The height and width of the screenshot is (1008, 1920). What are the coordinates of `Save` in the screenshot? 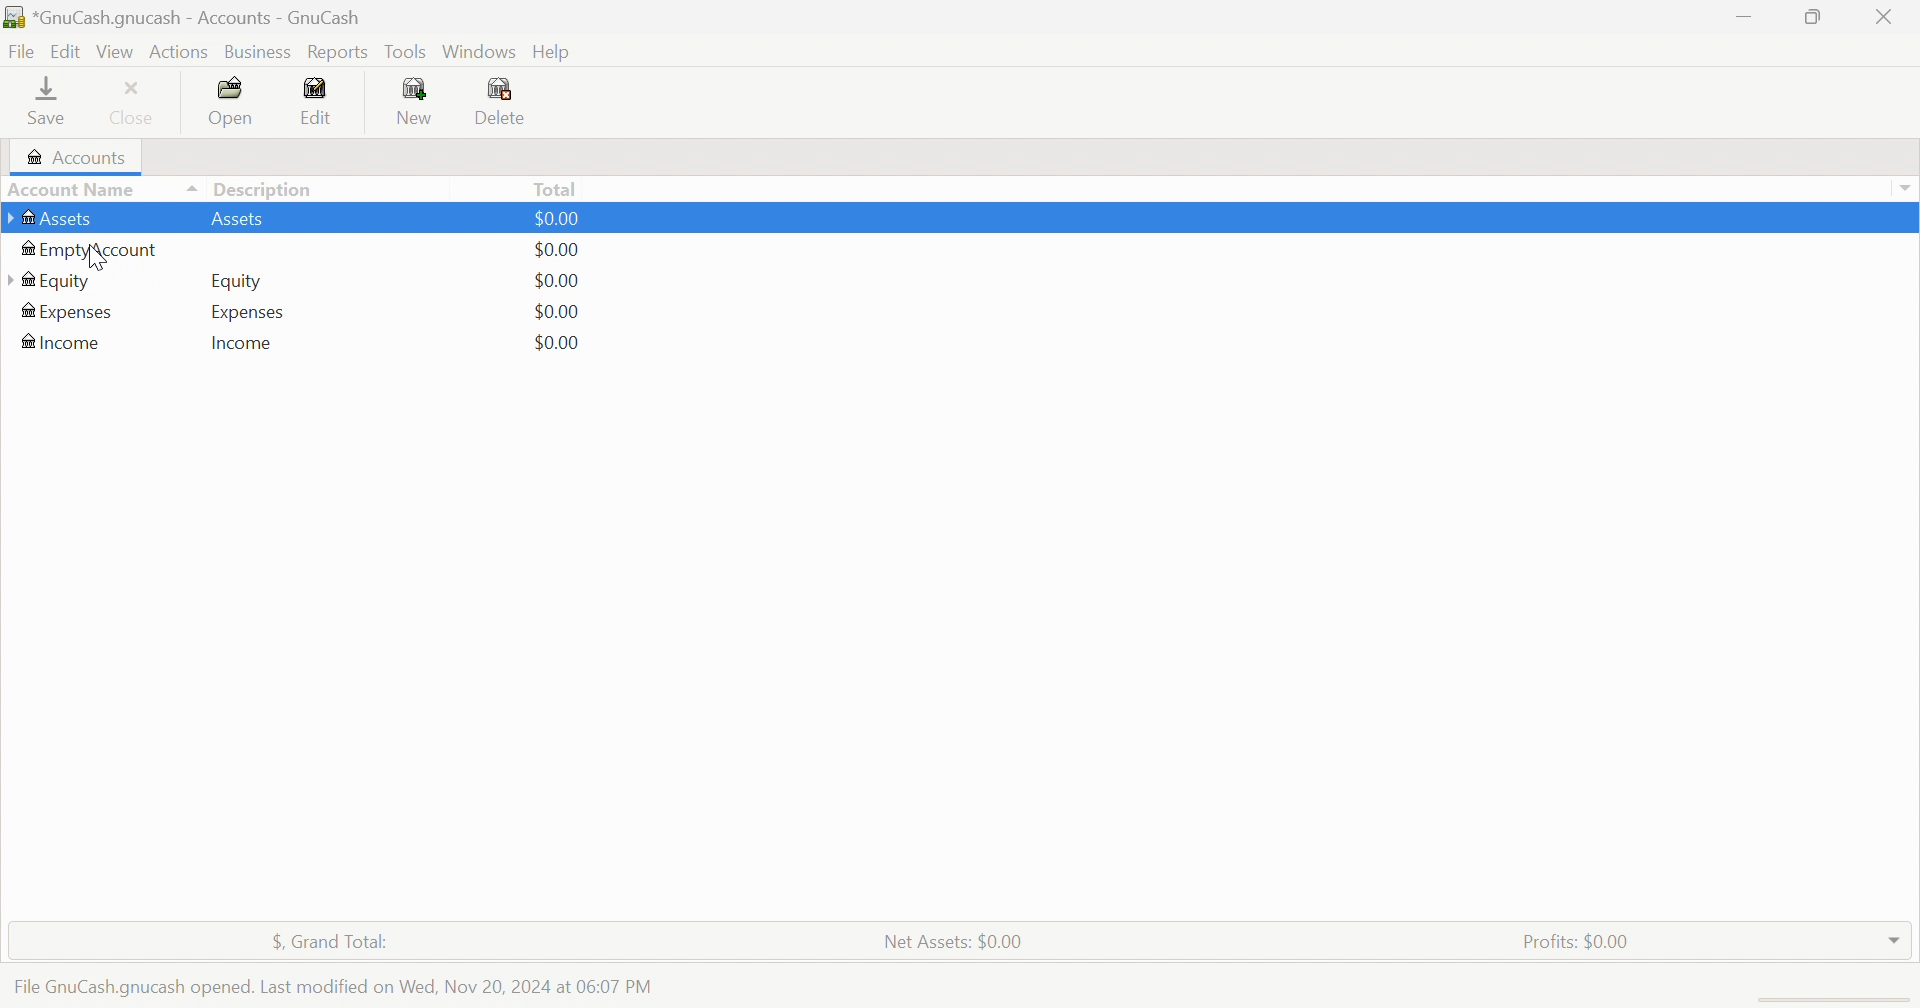 It's located at (46, 100).